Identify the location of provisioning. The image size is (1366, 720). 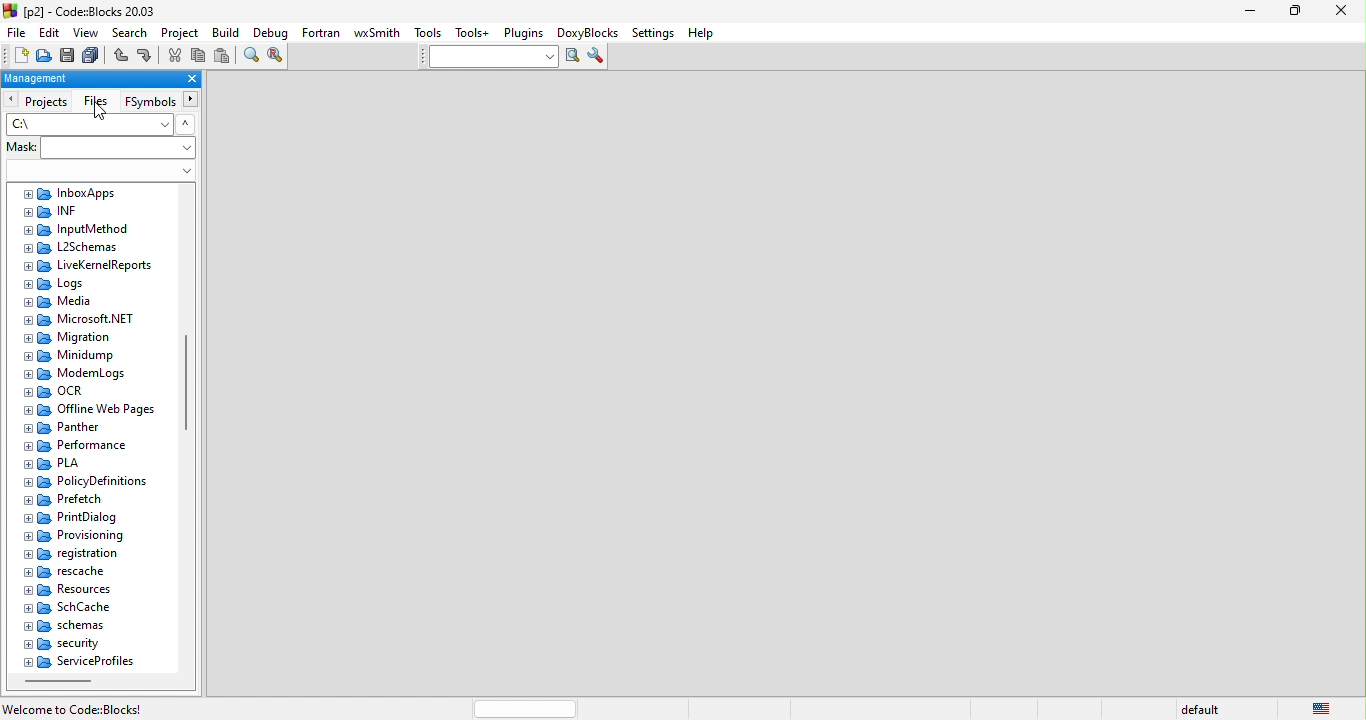
(78, 535).